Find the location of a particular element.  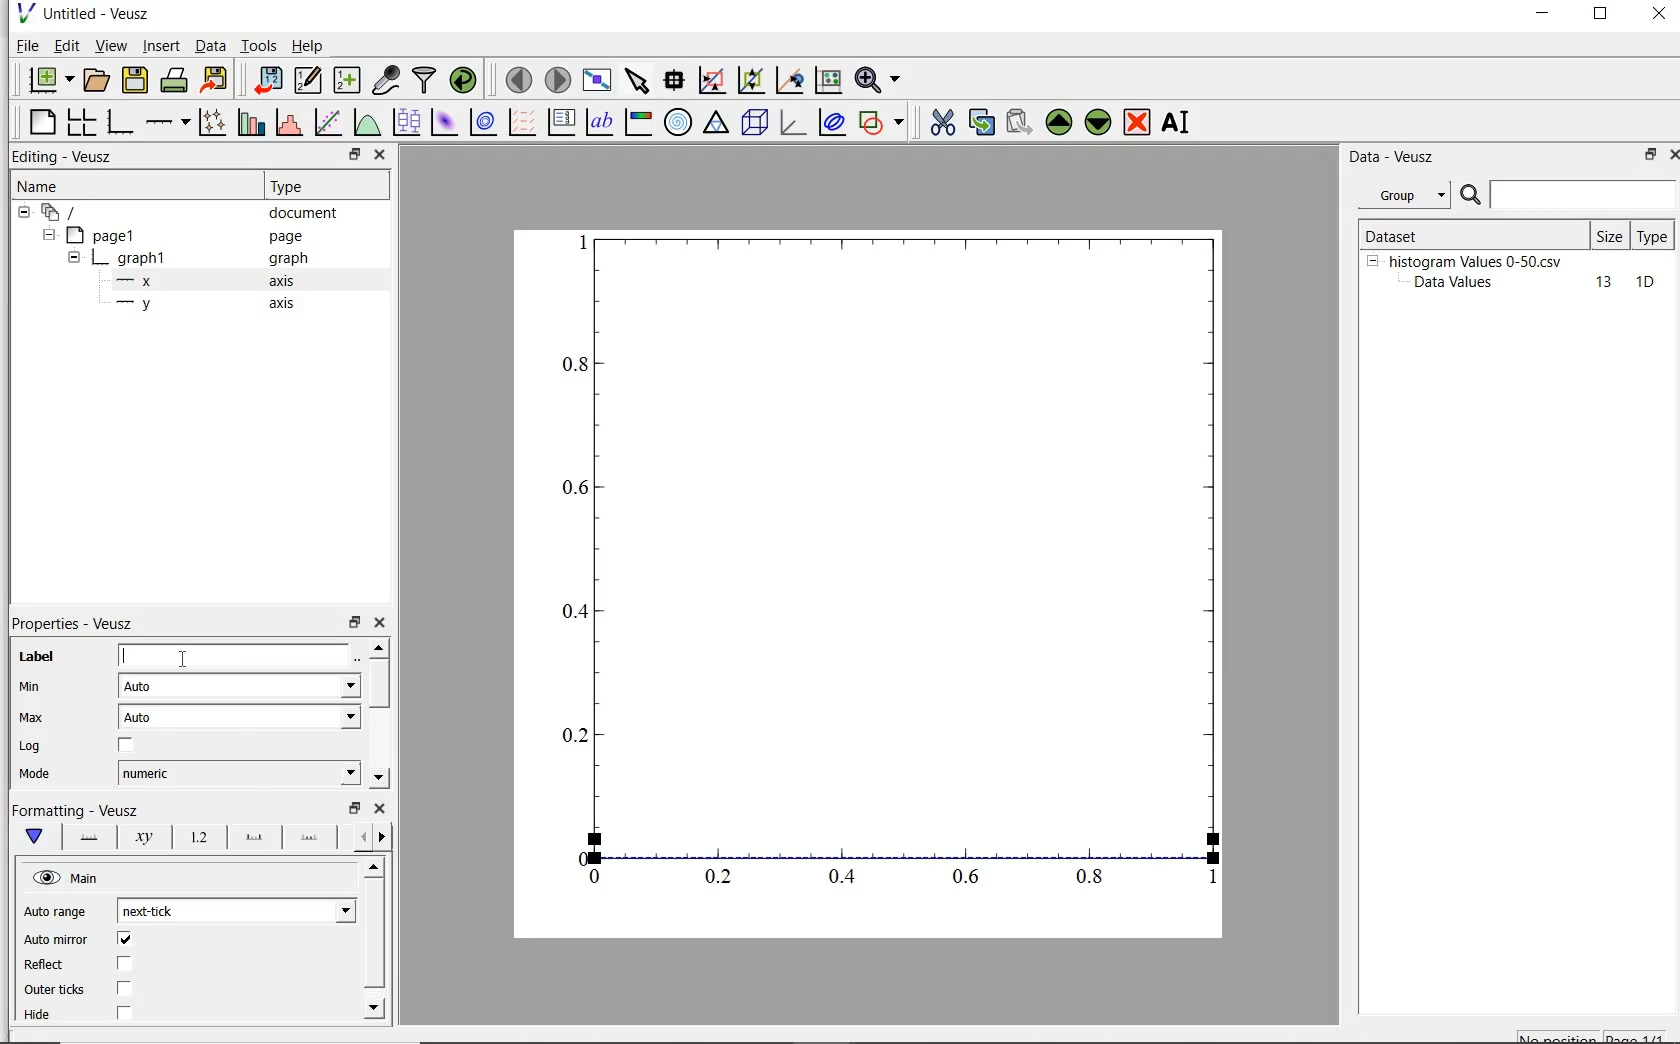

edit and create new datasets is located at coordinates (308, 79).